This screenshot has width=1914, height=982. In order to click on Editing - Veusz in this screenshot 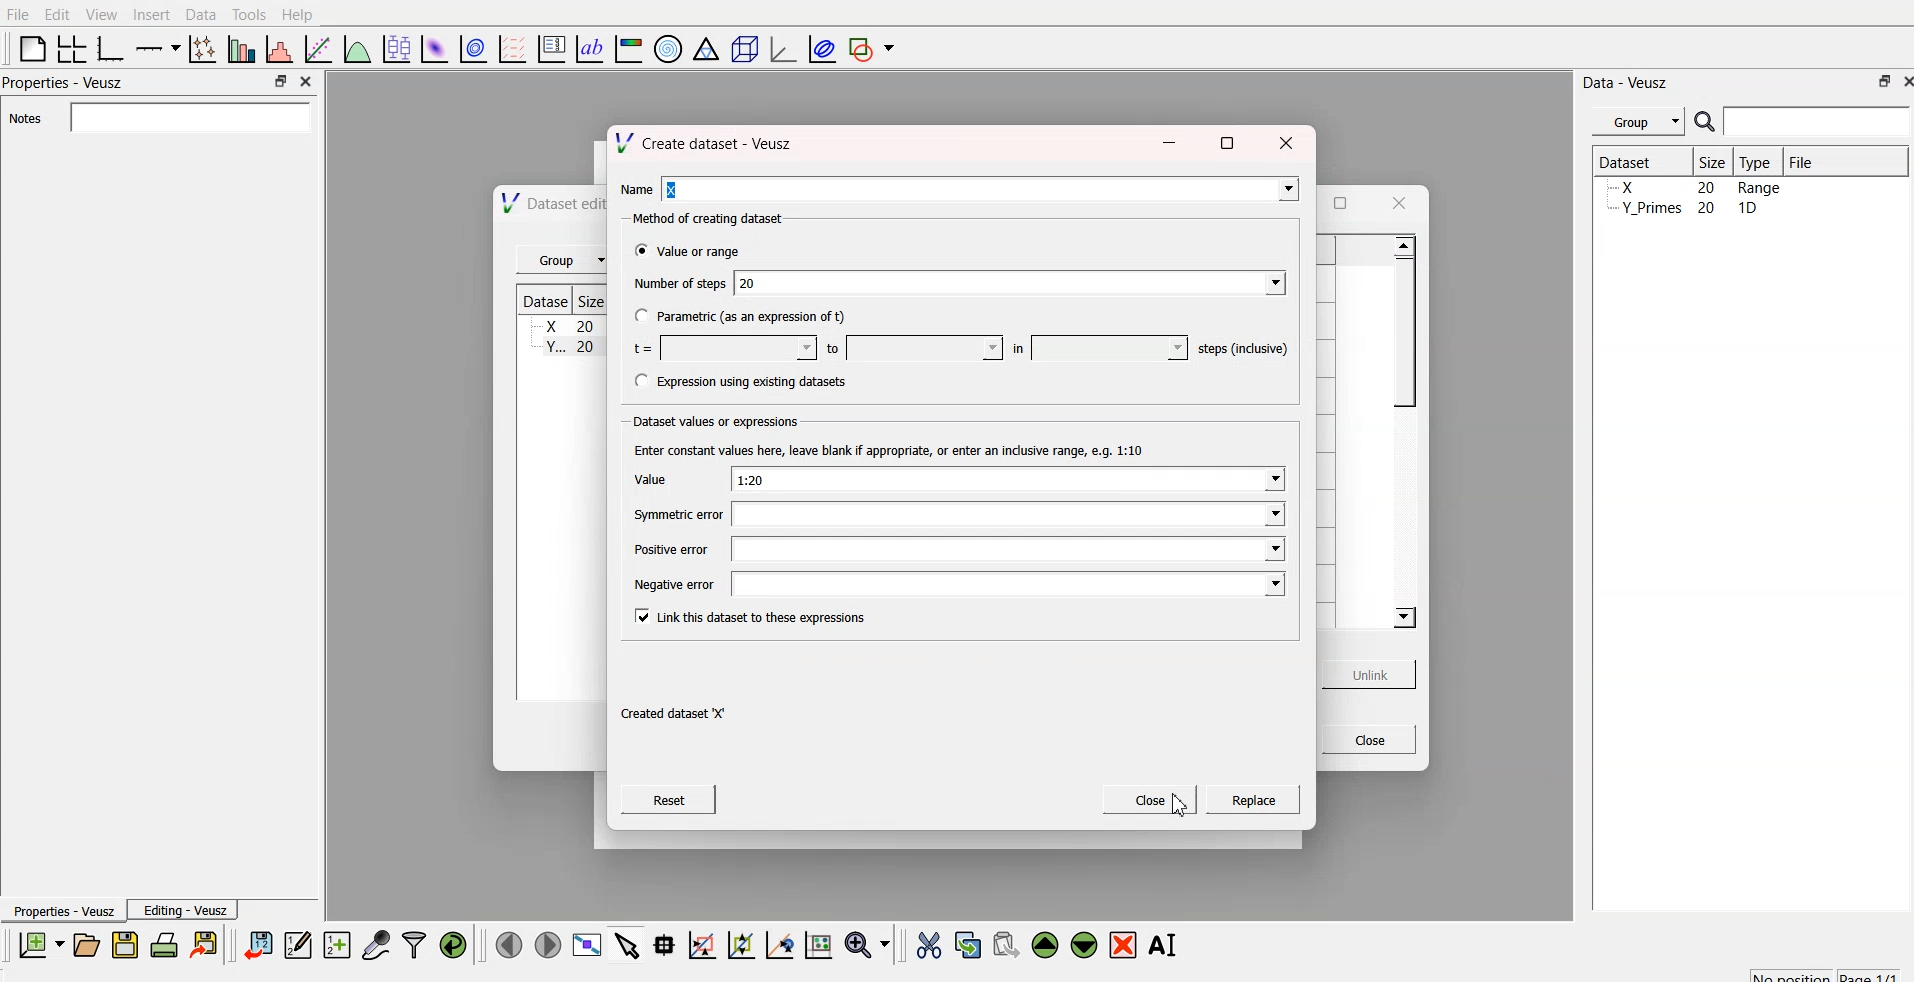, I will do `click(188, 911)`.